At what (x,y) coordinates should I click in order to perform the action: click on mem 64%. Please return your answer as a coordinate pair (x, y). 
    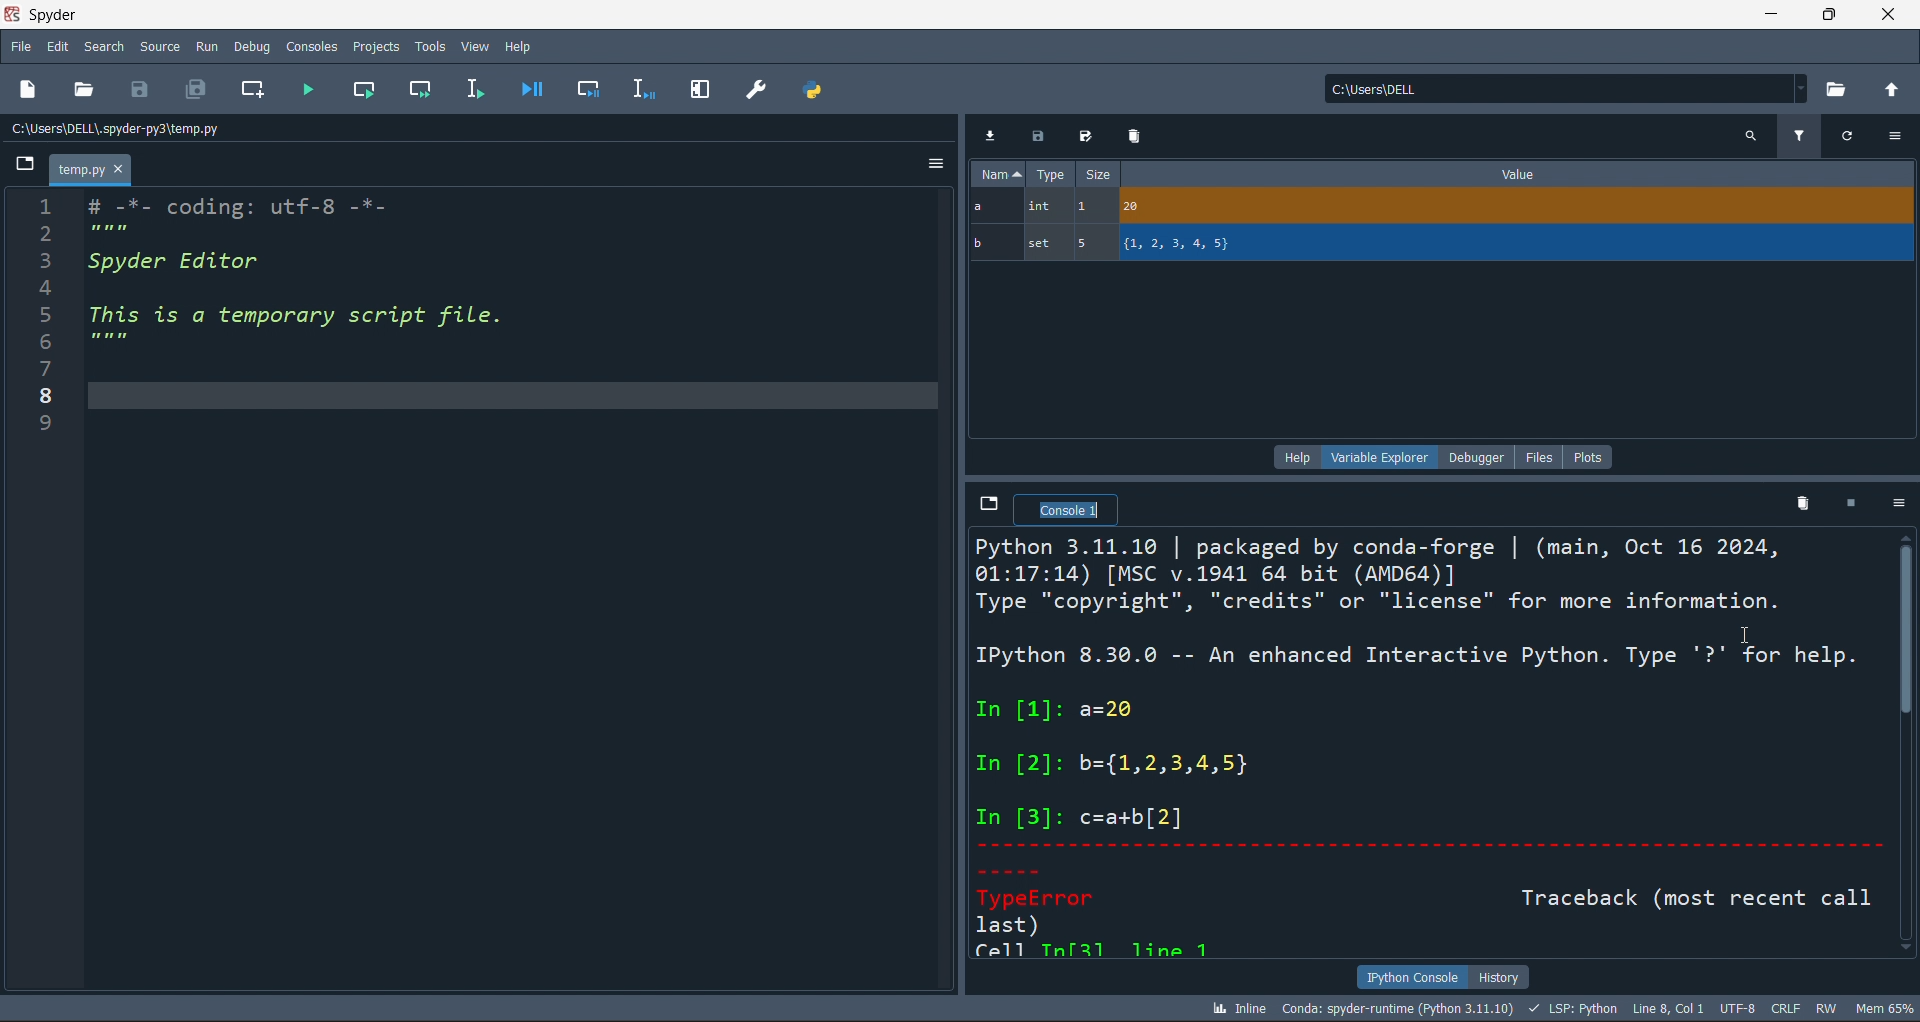
    Looking at the image, I should click on (1882, 1007).